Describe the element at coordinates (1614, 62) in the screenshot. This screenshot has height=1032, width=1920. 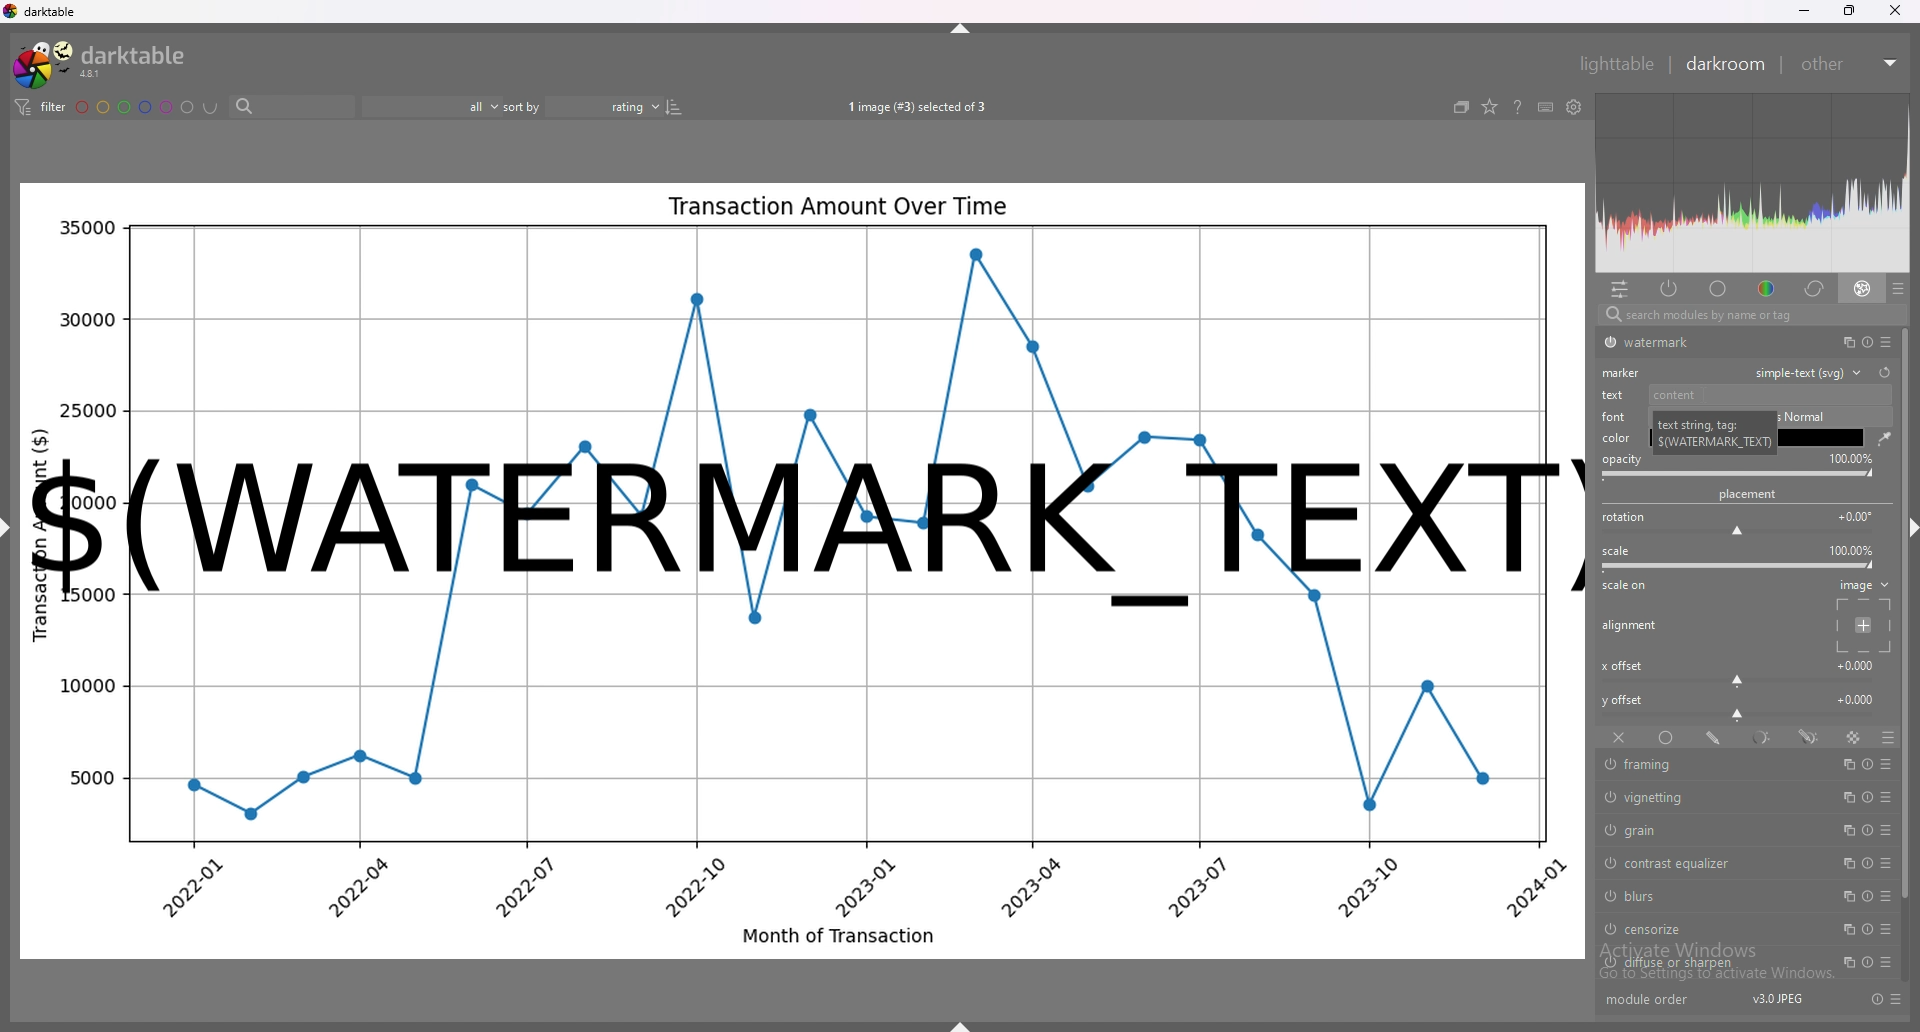
I see `lighttable` at that location.